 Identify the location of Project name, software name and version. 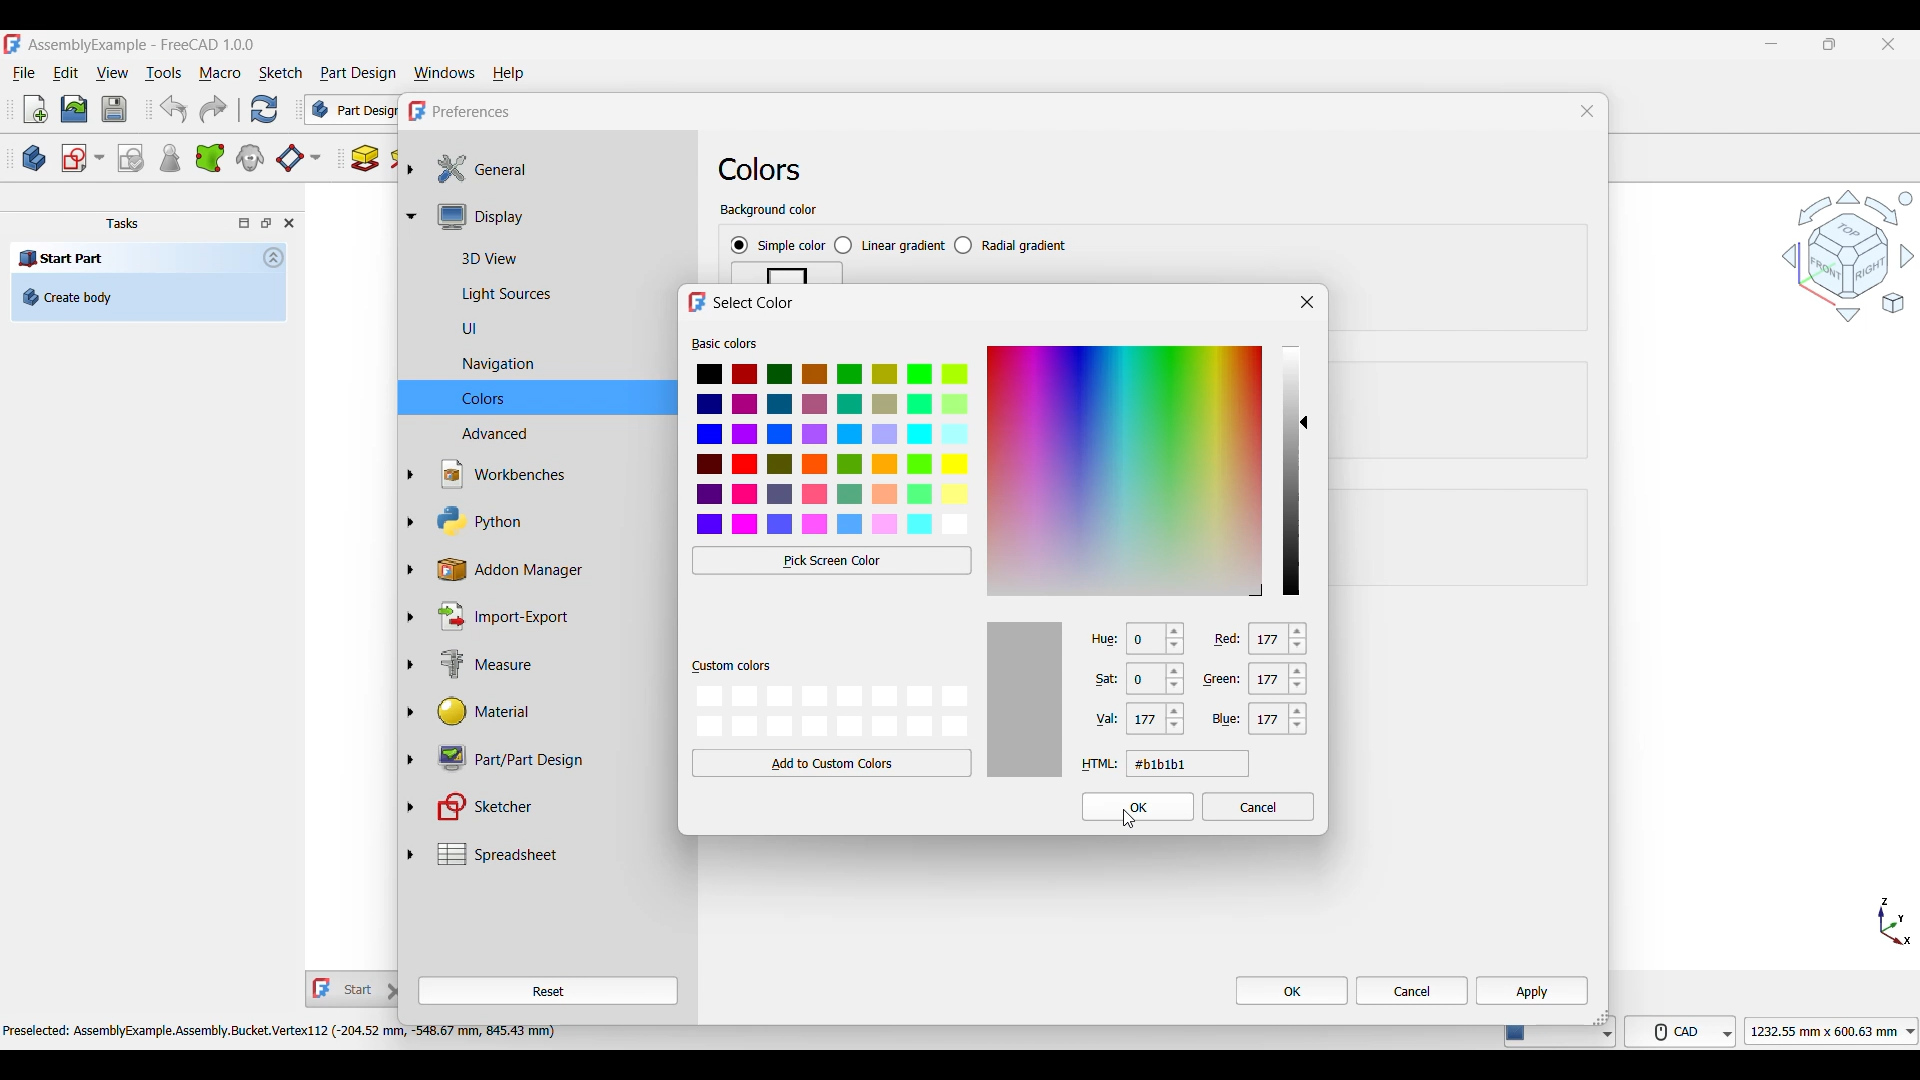
(143, 45).